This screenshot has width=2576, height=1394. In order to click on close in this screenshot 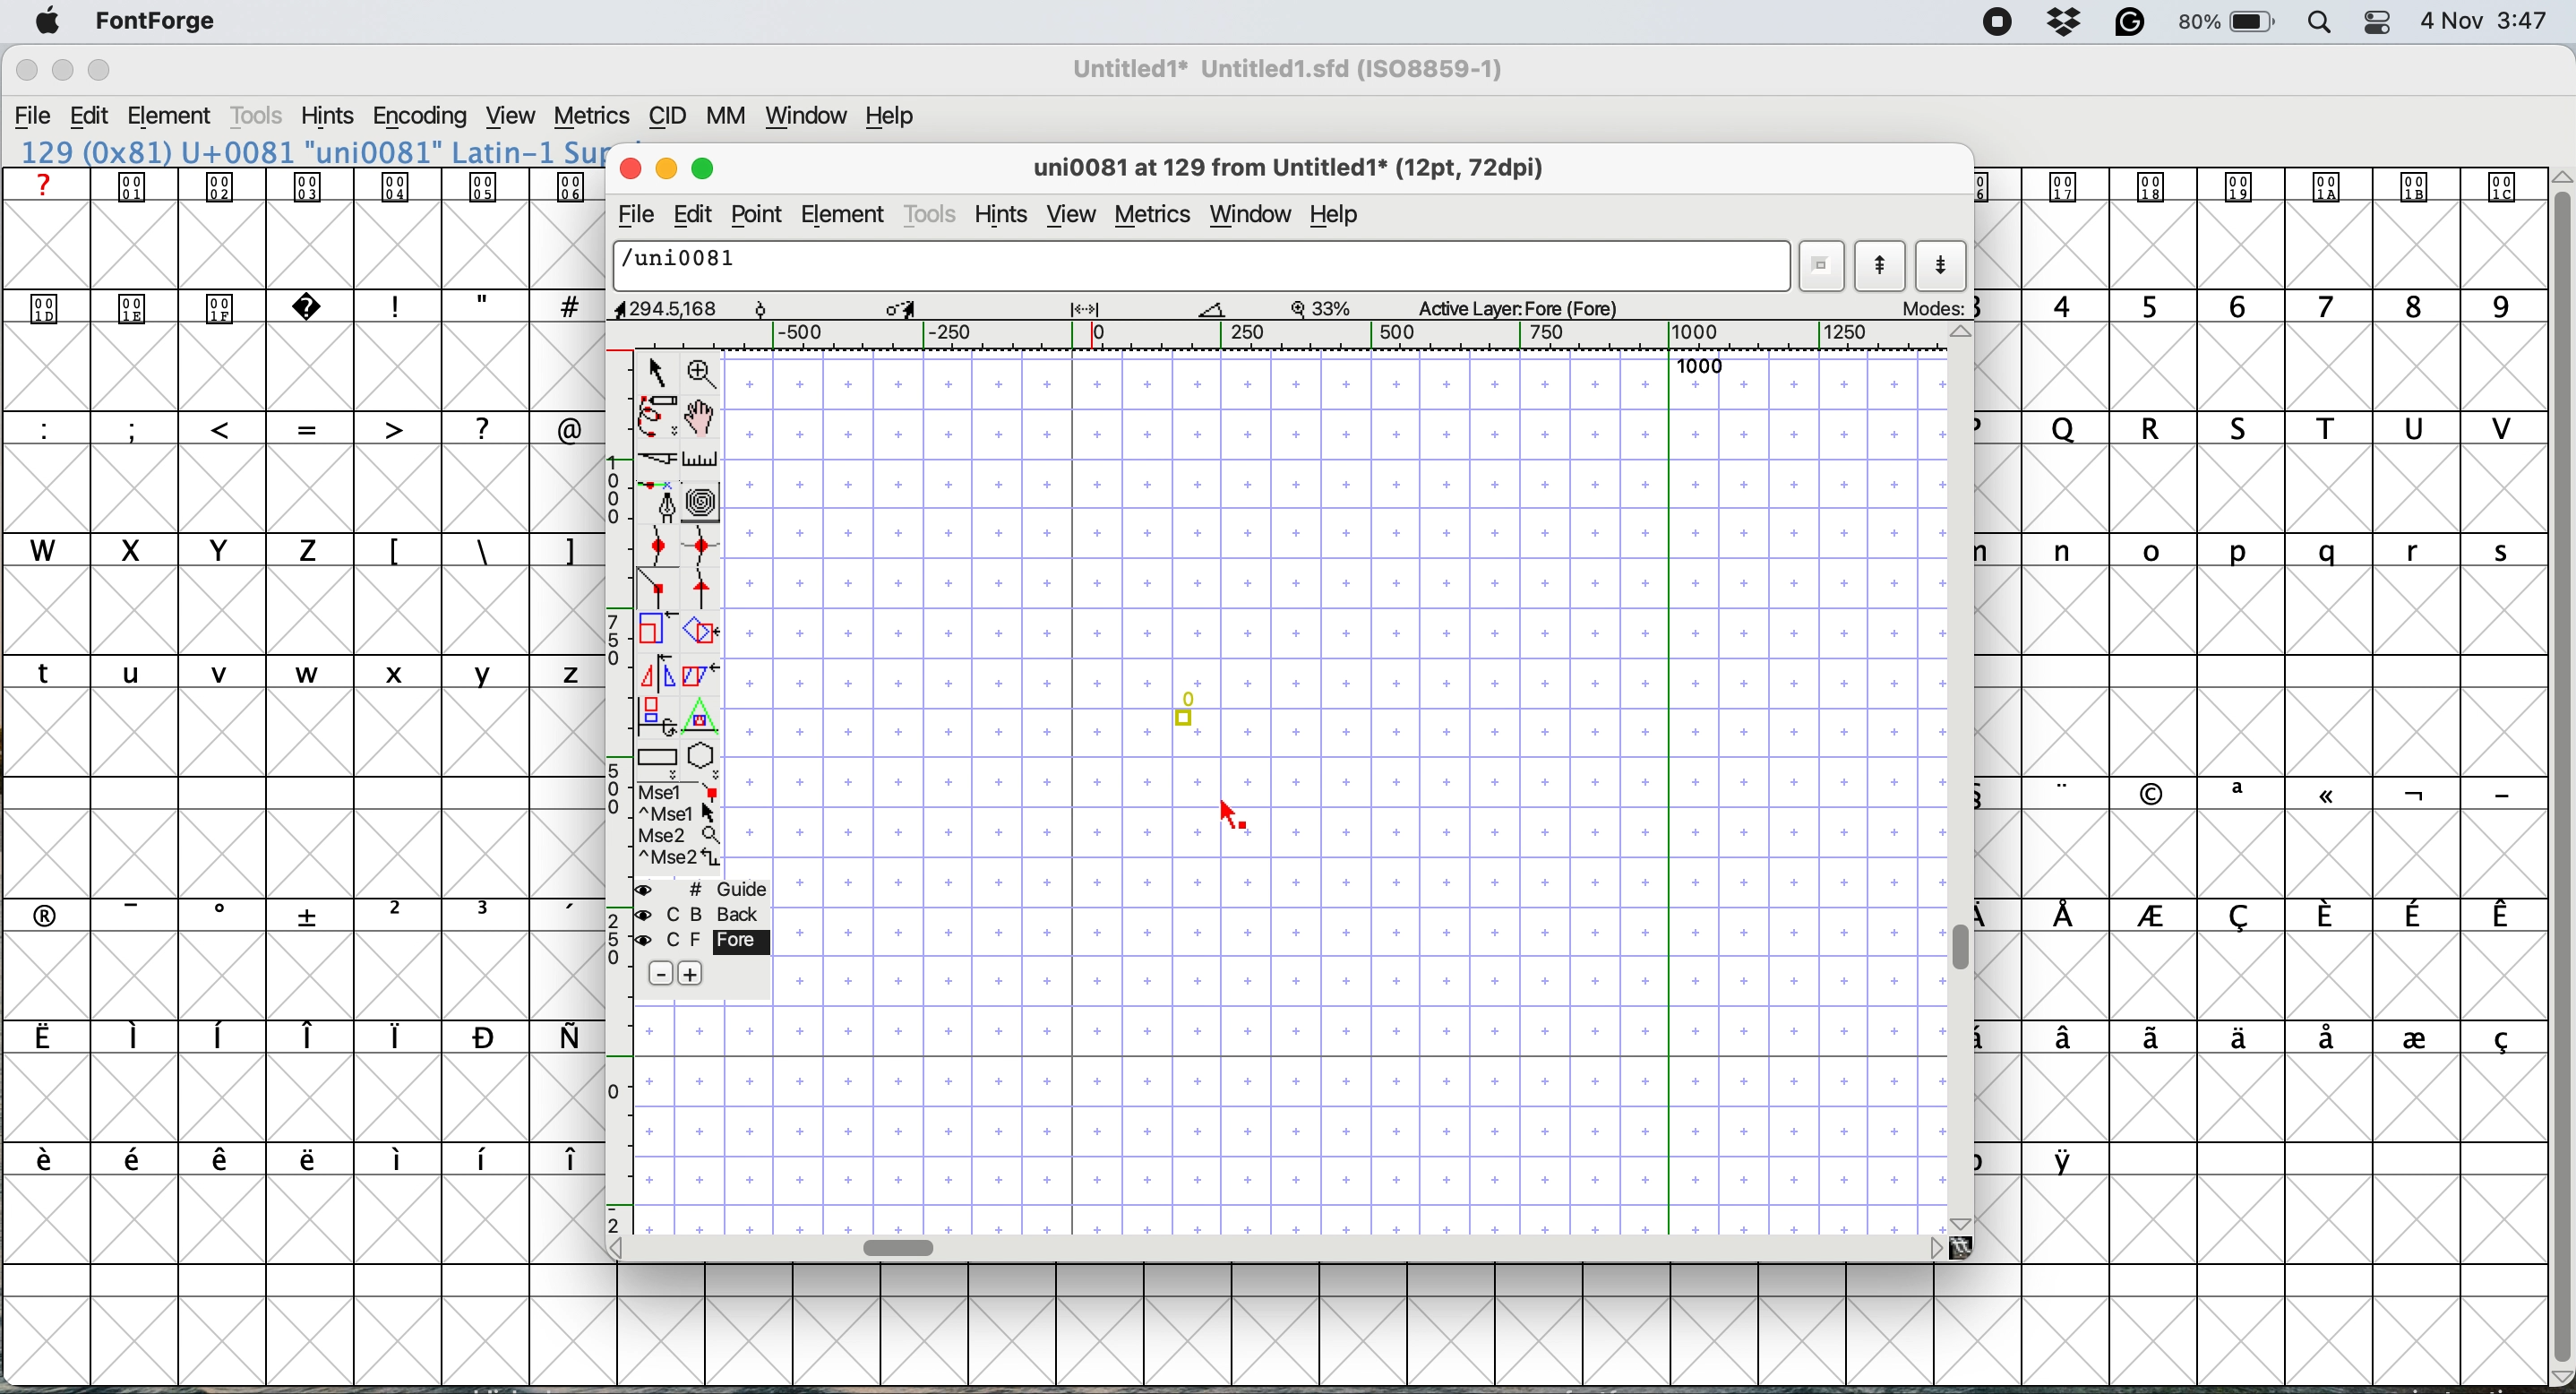, I will do `click(633, 171)`.